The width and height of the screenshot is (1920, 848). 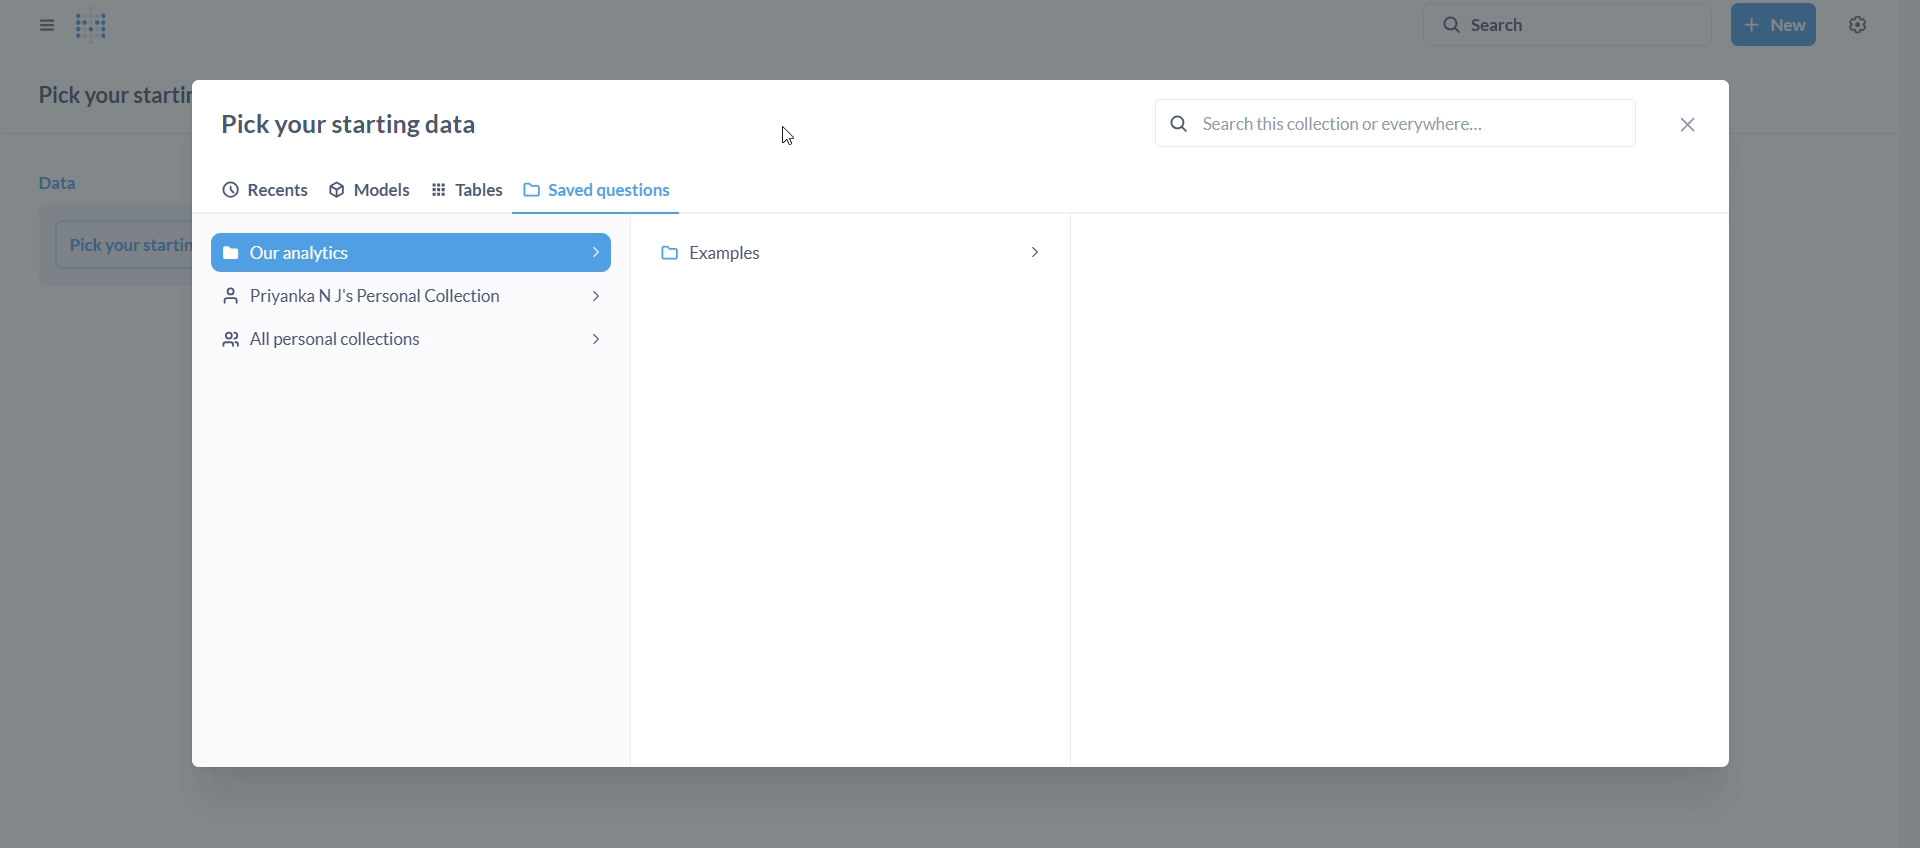 What do you see at coordinates (414, 295) in the screenshot?
I see `priyanka N J's personal collection` at bounding box center [414, 295].